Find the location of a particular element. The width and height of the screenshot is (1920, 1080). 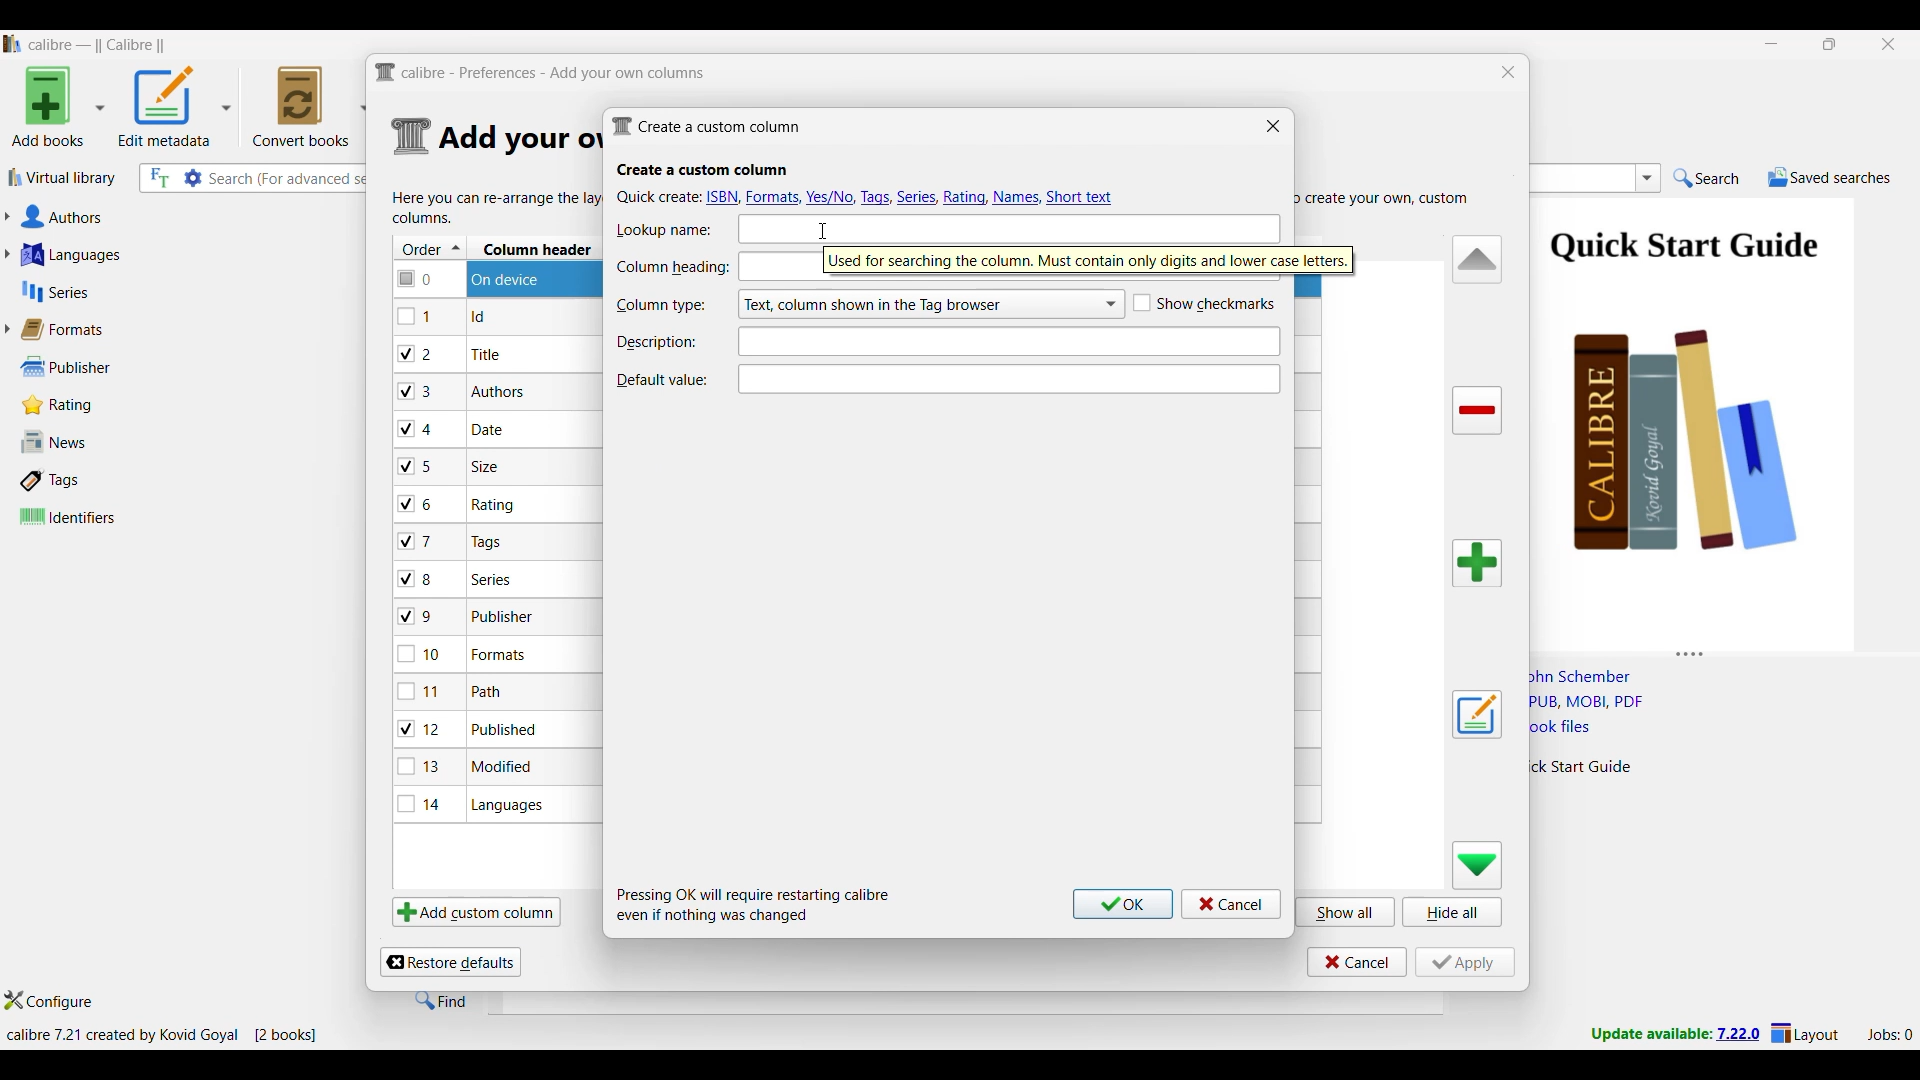

Delete column is located at coordinates (1478, 411).